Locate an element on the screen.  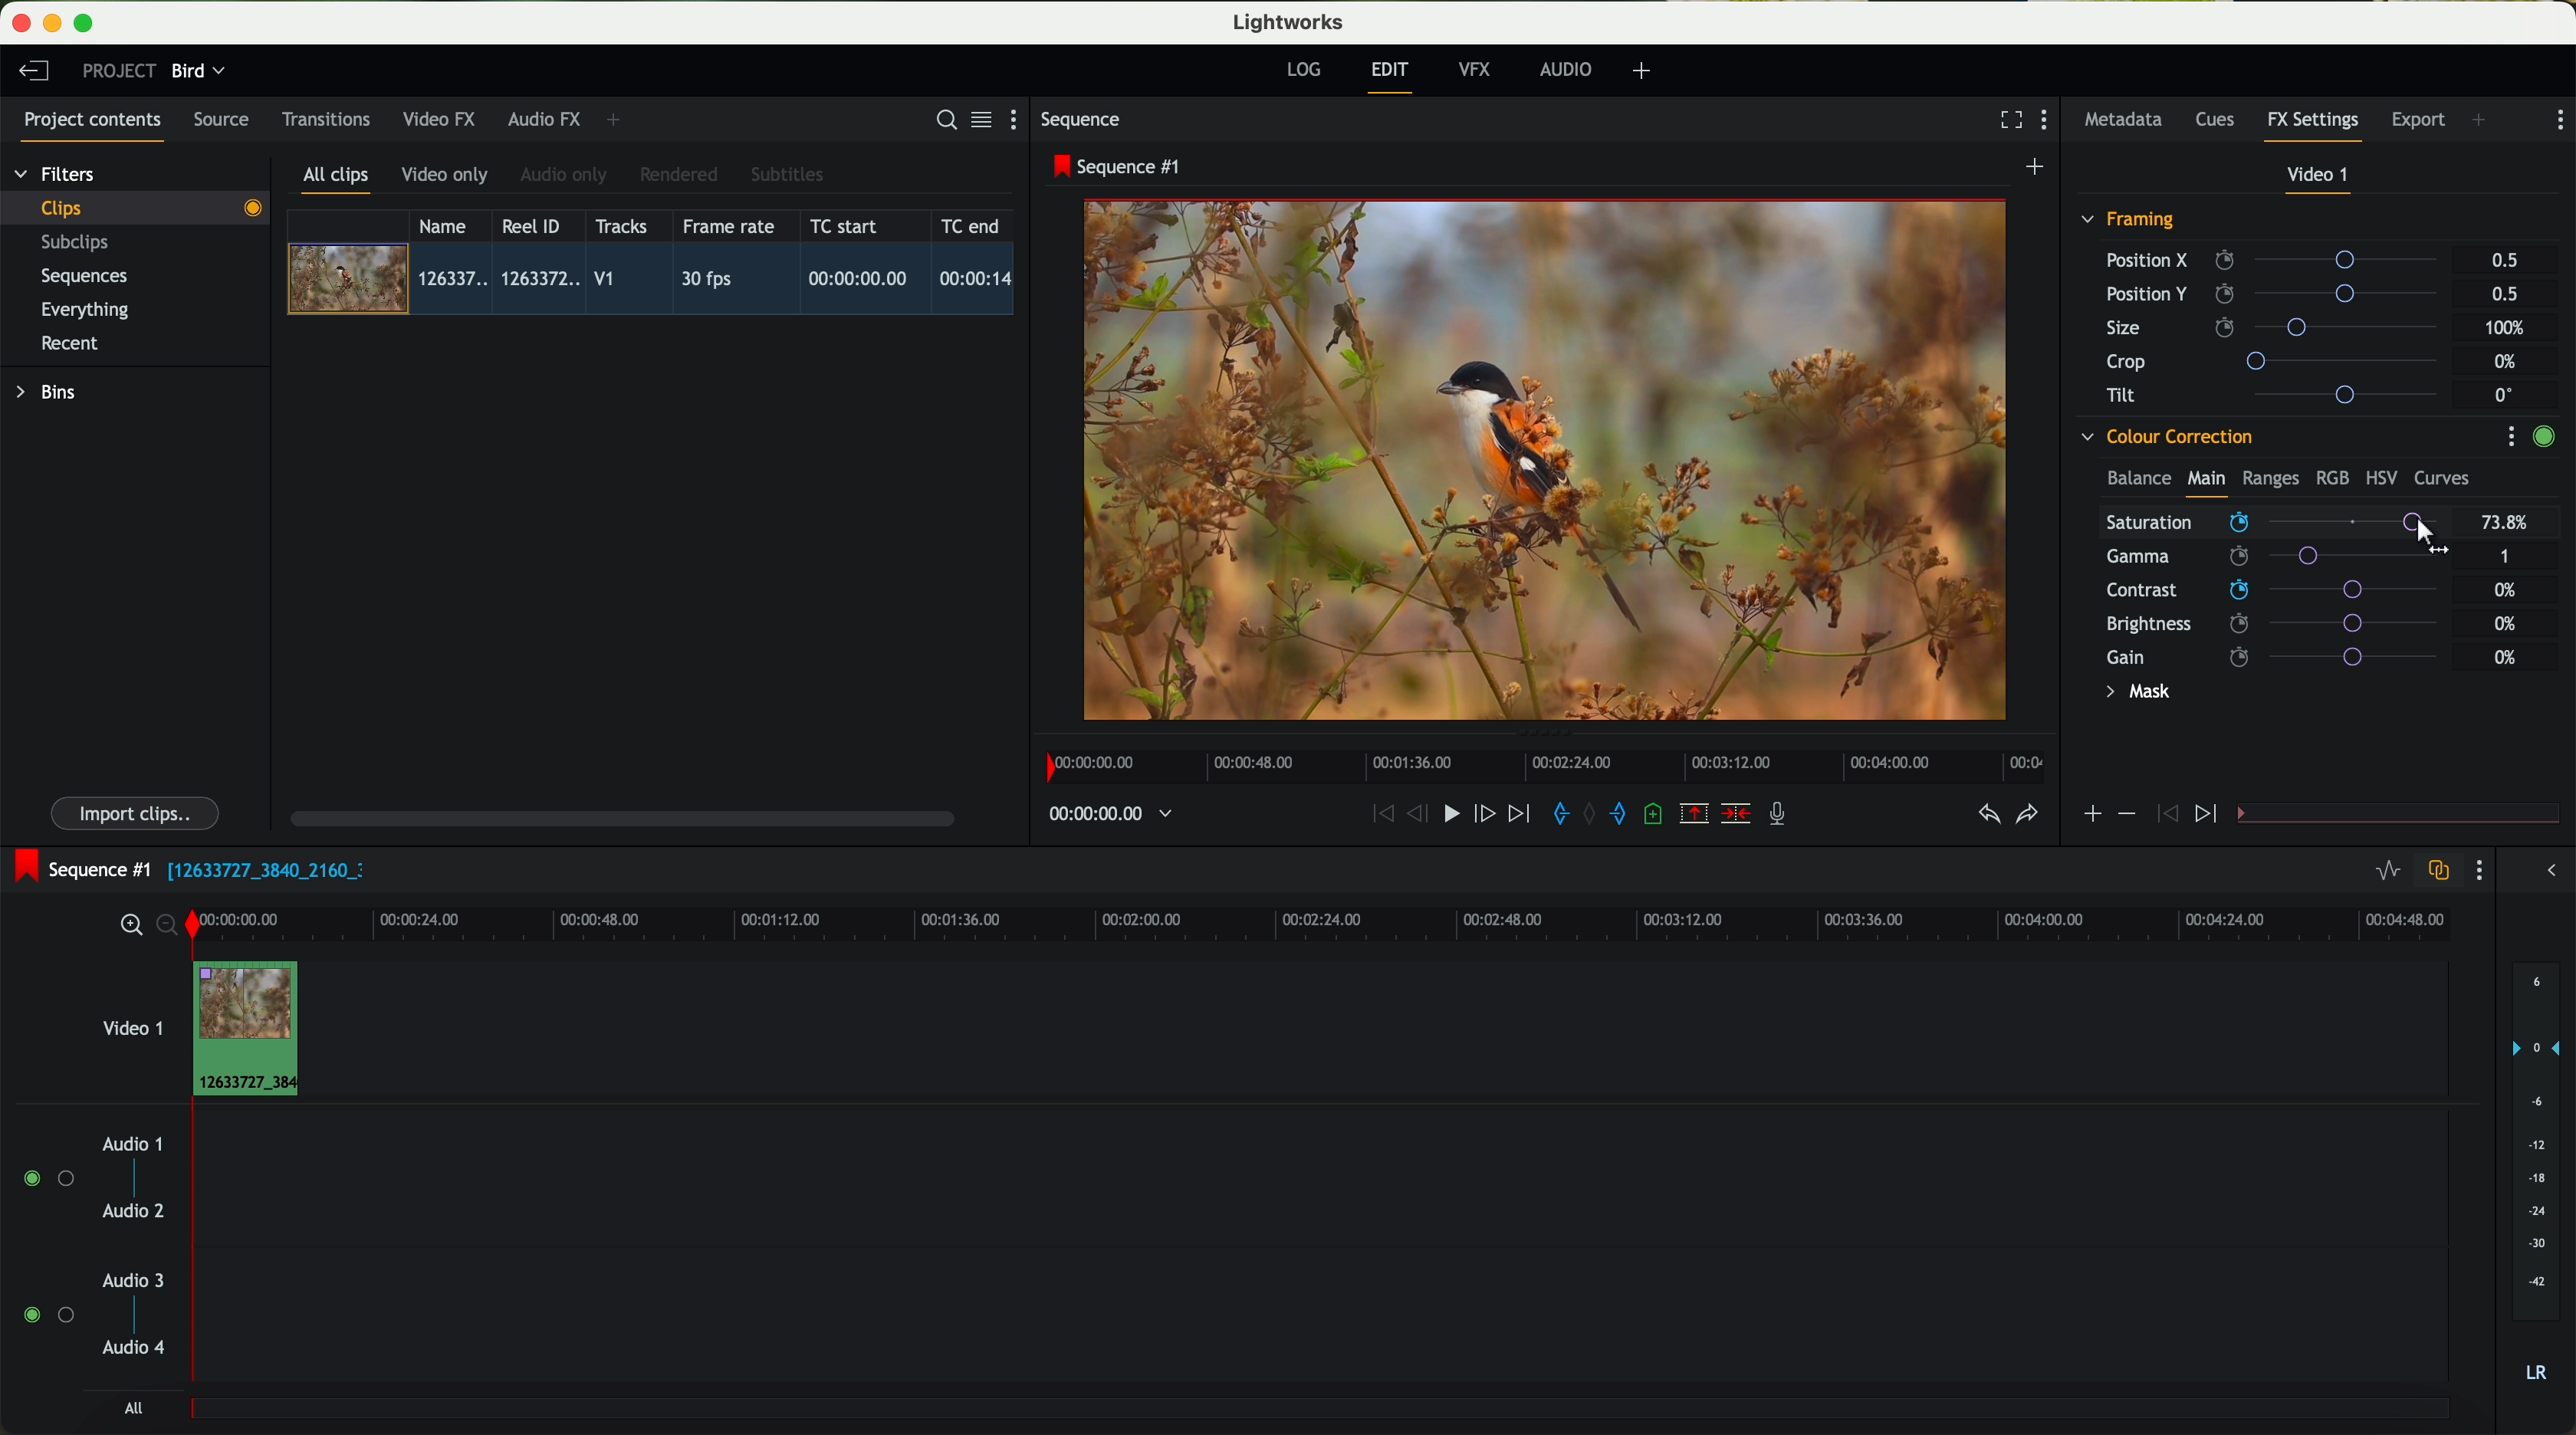
edit is located at coordinates (1393, 75).